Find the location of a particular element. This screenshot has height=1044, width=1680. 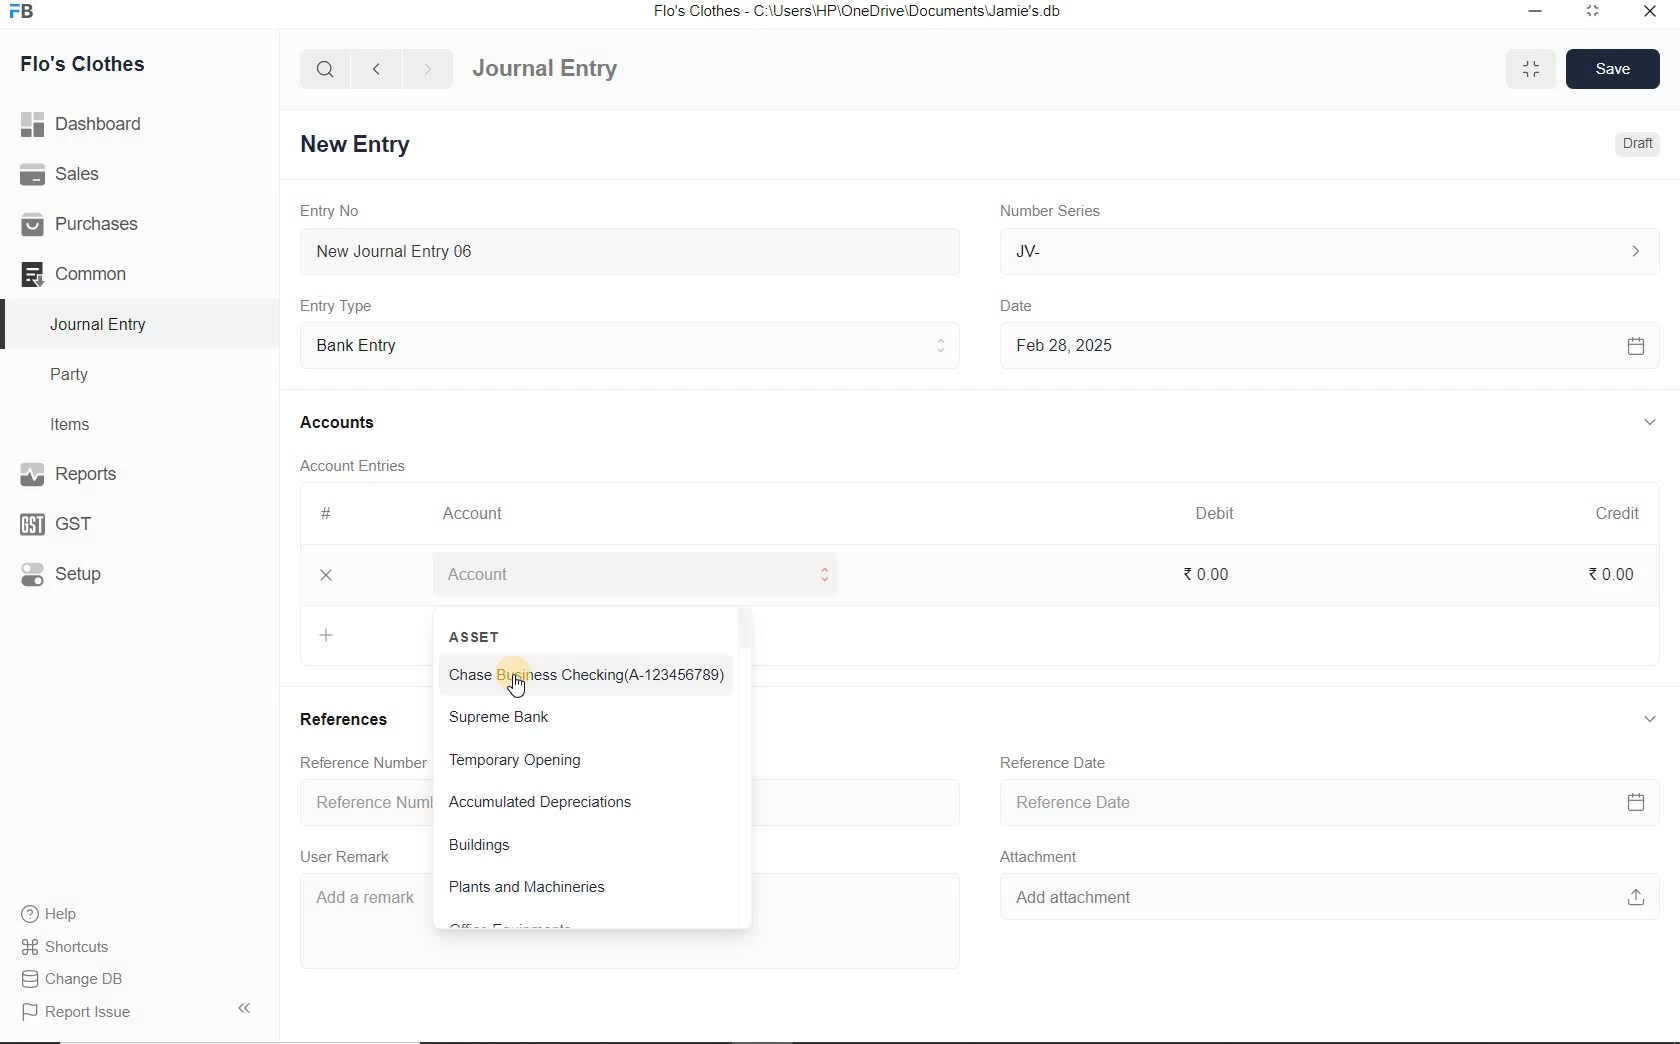

New Entry is located at coordinates (359, 143).